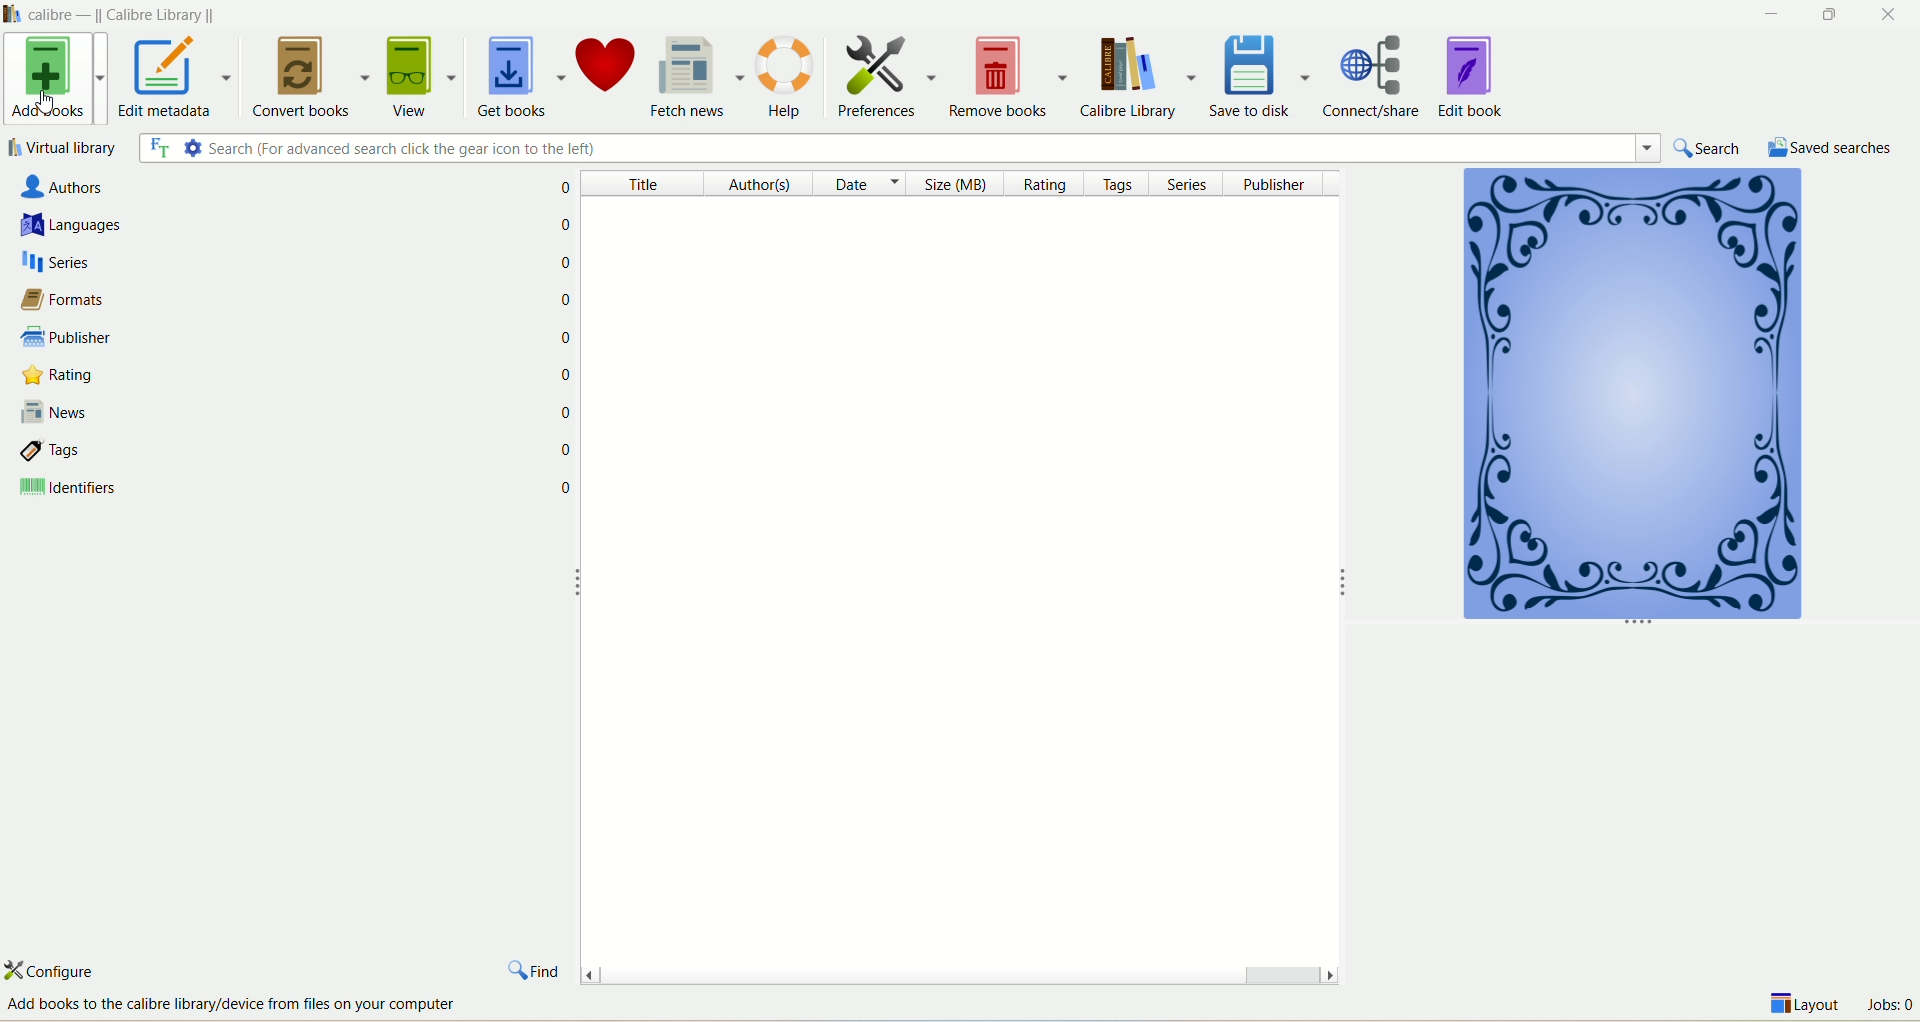 Image resolution: width=1920 pixels, height=1022 pixels. I want to click on rating, so click(267, 377).